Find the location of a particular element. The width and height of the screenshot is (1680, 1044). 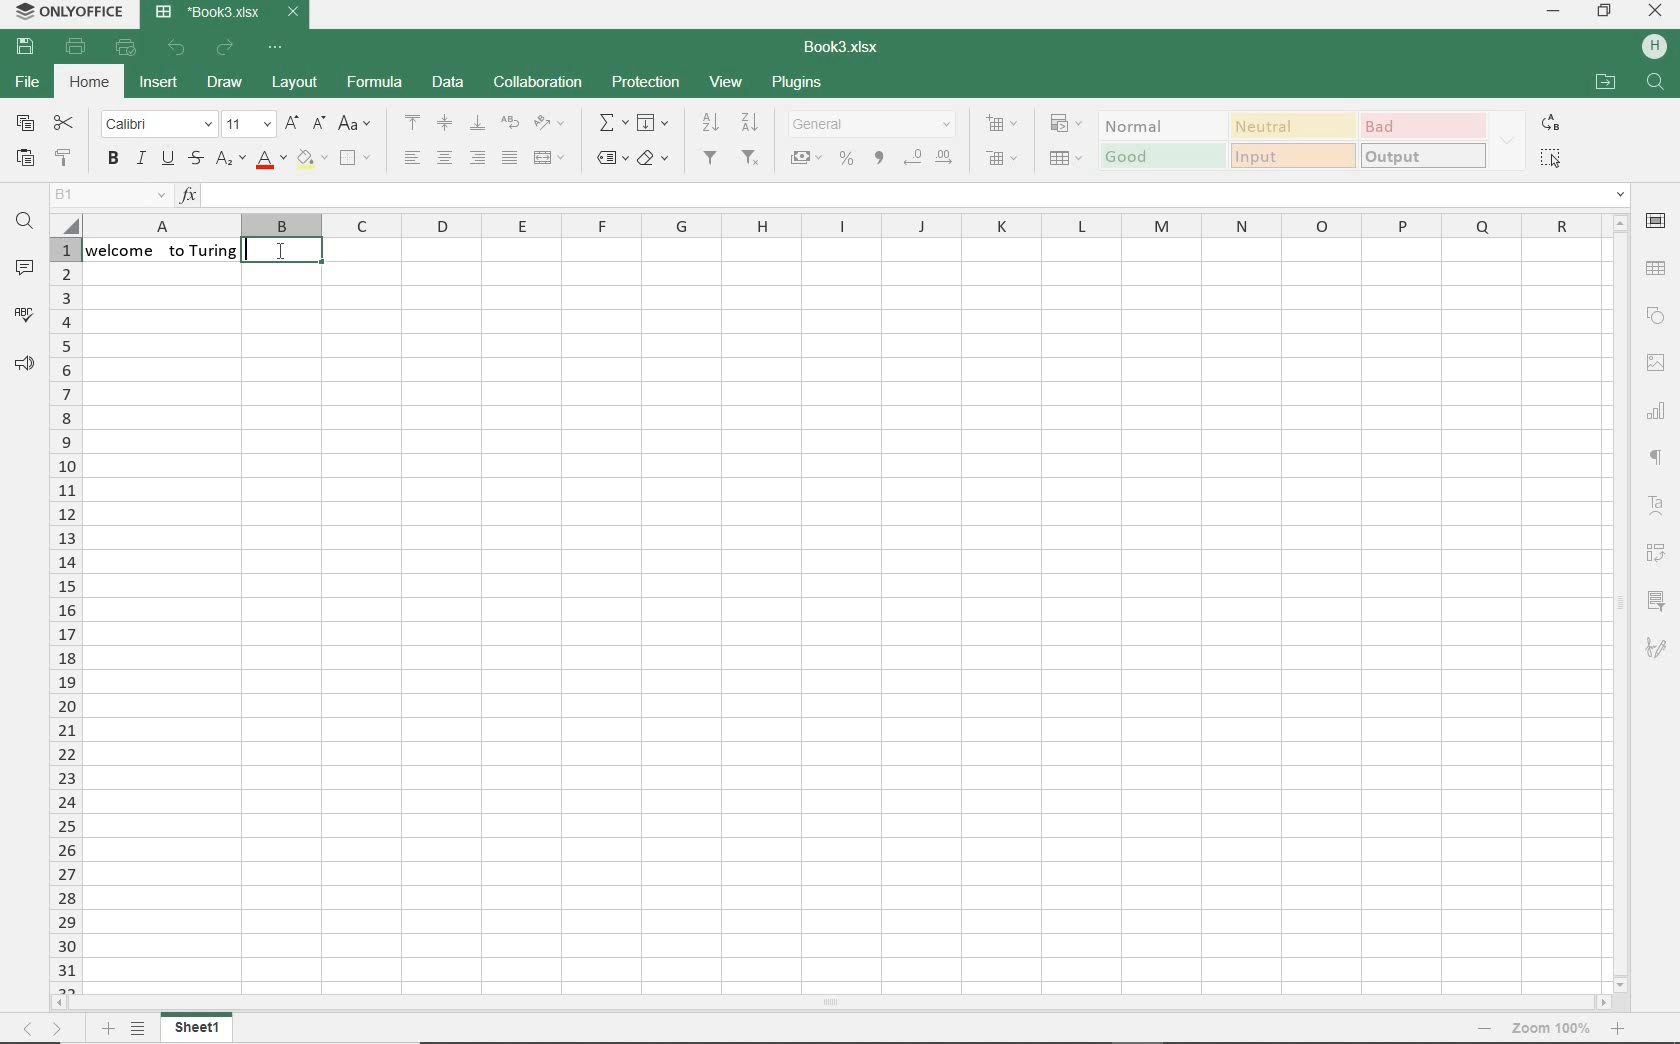

strikethrough is located at coordinates (197, 160).